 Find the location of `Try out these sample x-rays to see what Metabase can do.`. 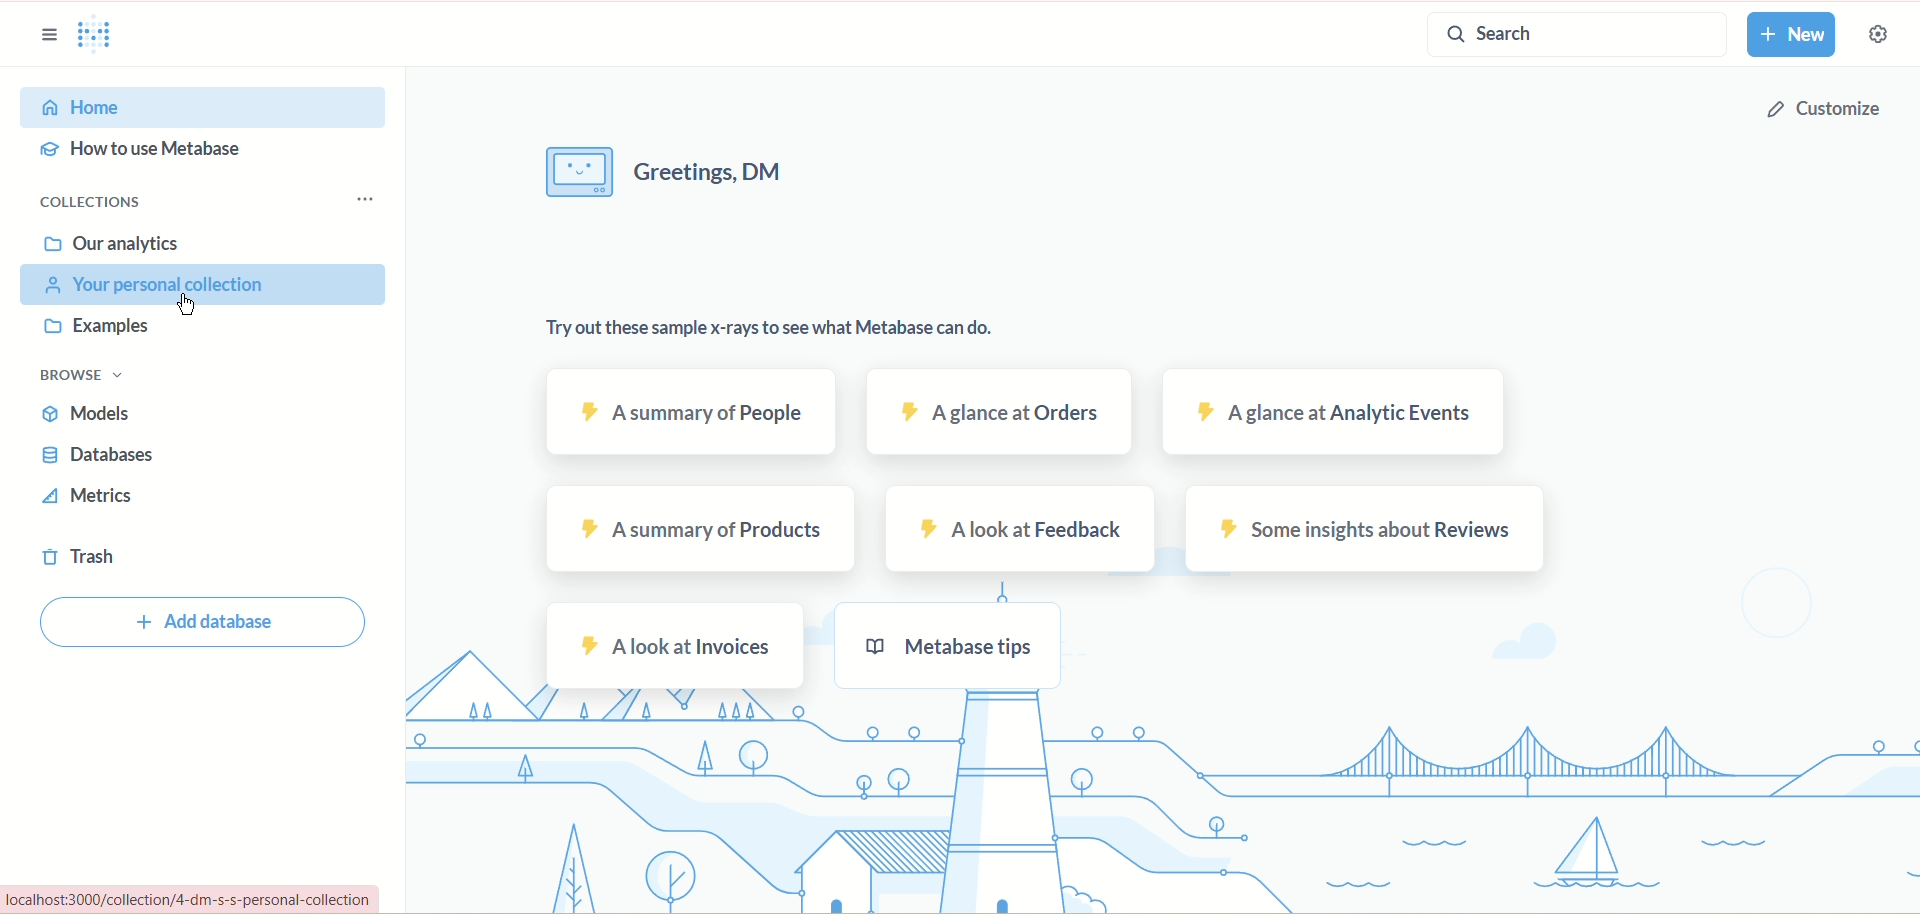

Try out these sample x-rays to see what Metabase can do. is located at coordinates (770, 329).